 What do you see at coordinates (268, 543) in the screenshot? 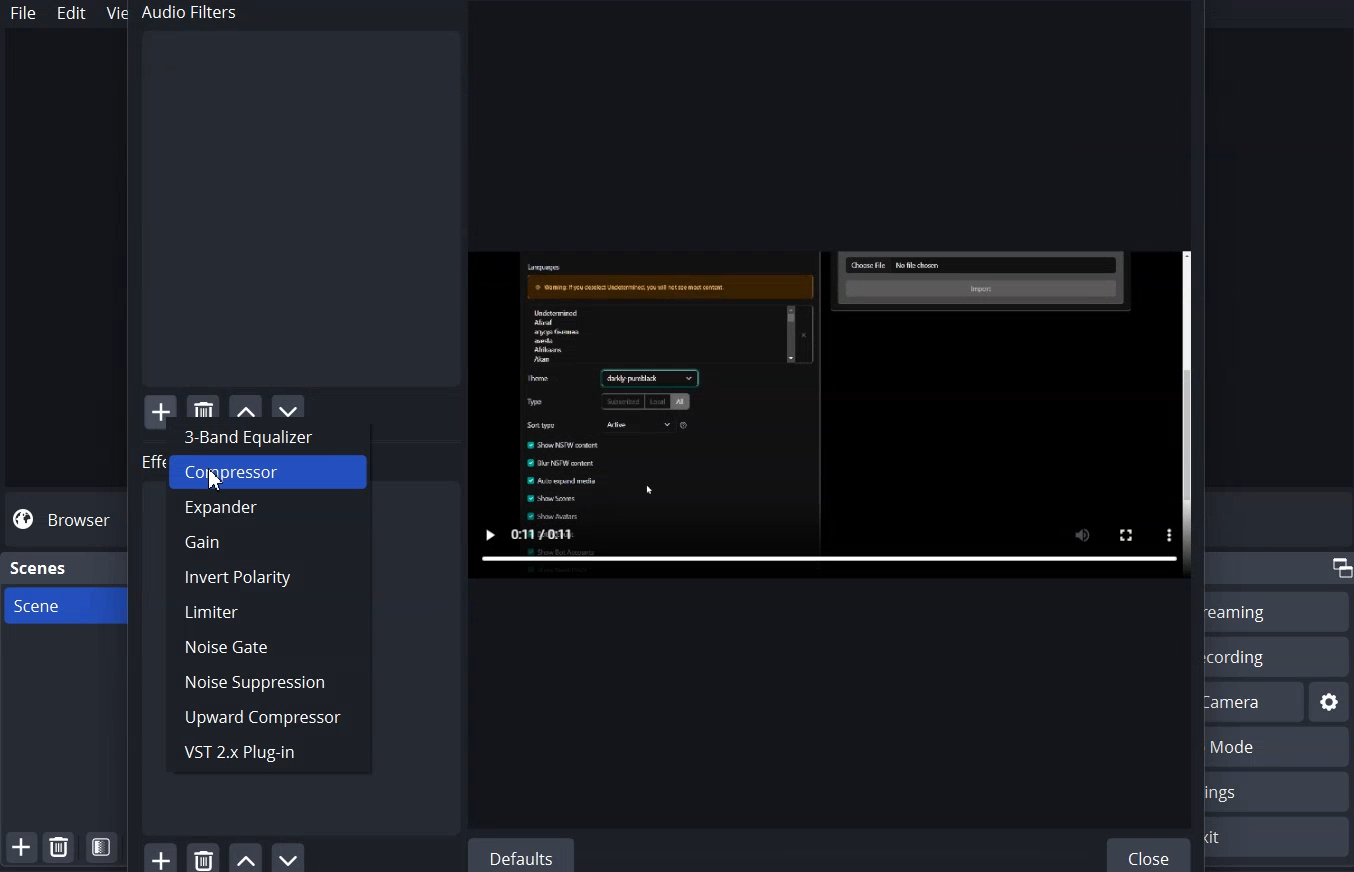
I see `Gain` at bounding box center [268, 543].